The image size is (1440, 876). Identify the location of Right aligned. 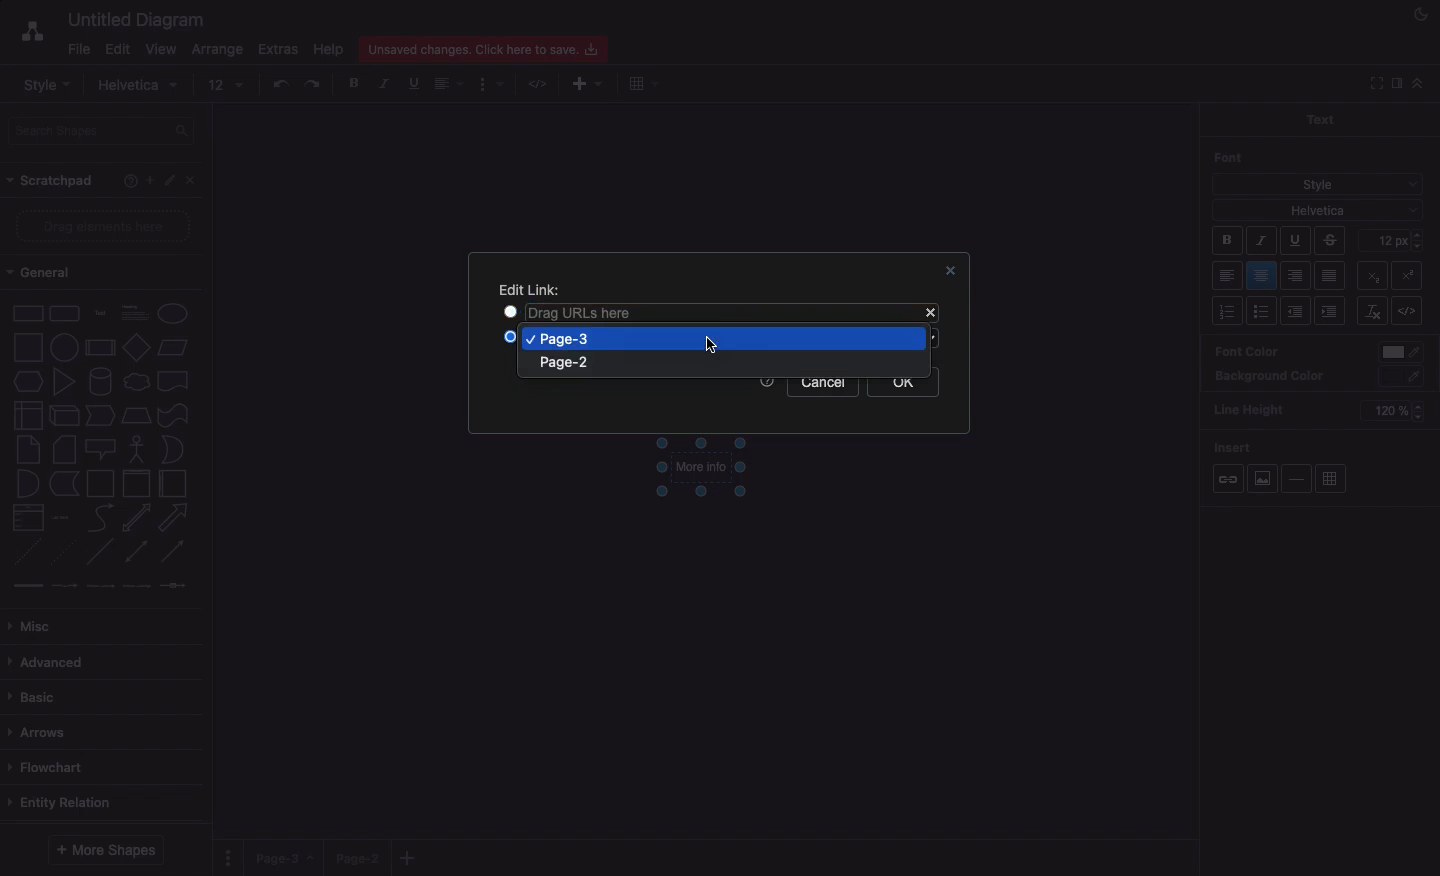
(1296, 277).